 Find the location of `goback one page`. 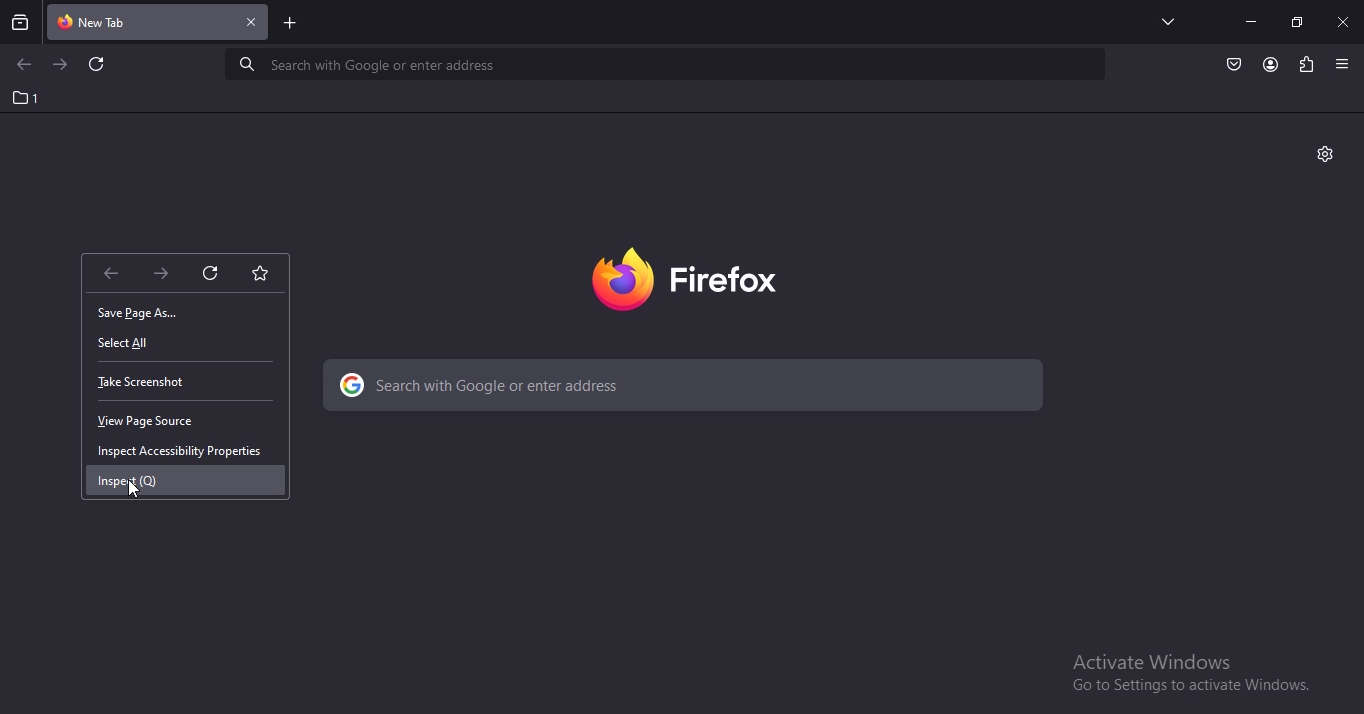

goback one page is located at coordinates (113, 271).